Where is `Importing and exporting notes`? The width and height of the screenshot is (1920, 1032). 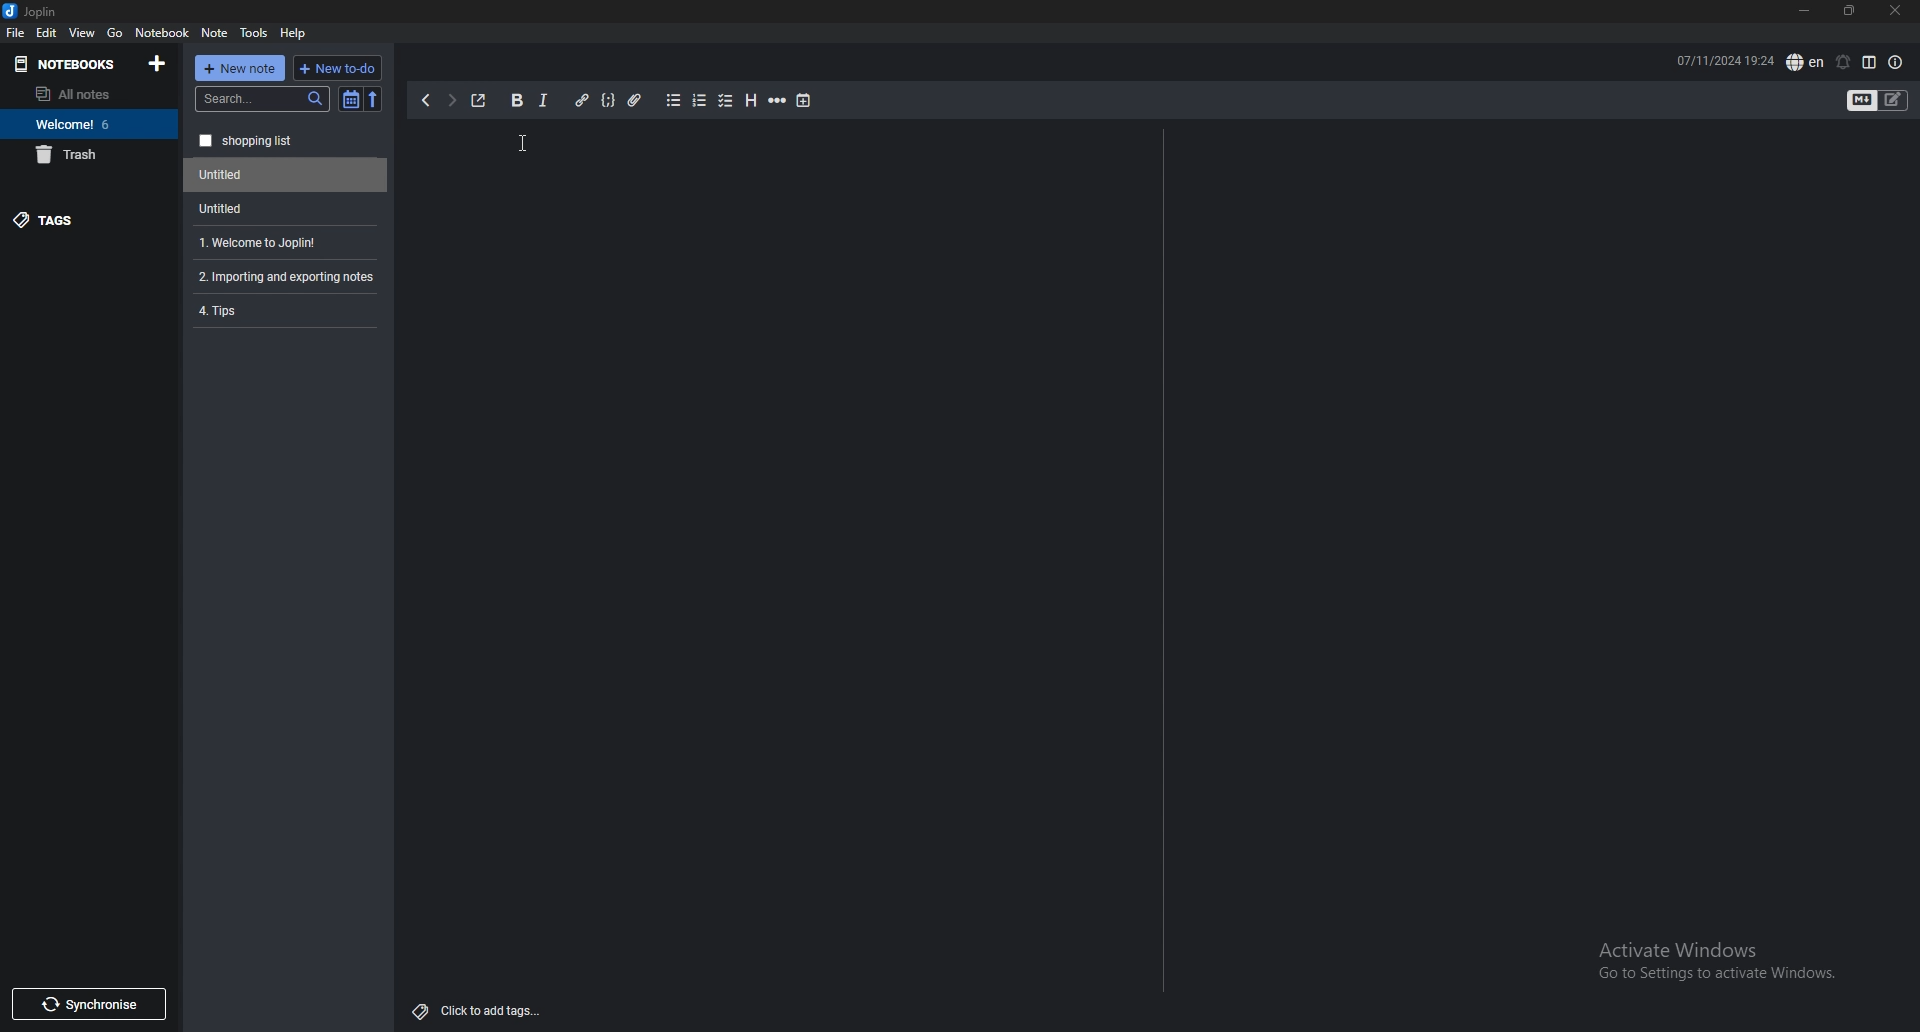 Importing and exporting notes is located at coordinates (289, 277).